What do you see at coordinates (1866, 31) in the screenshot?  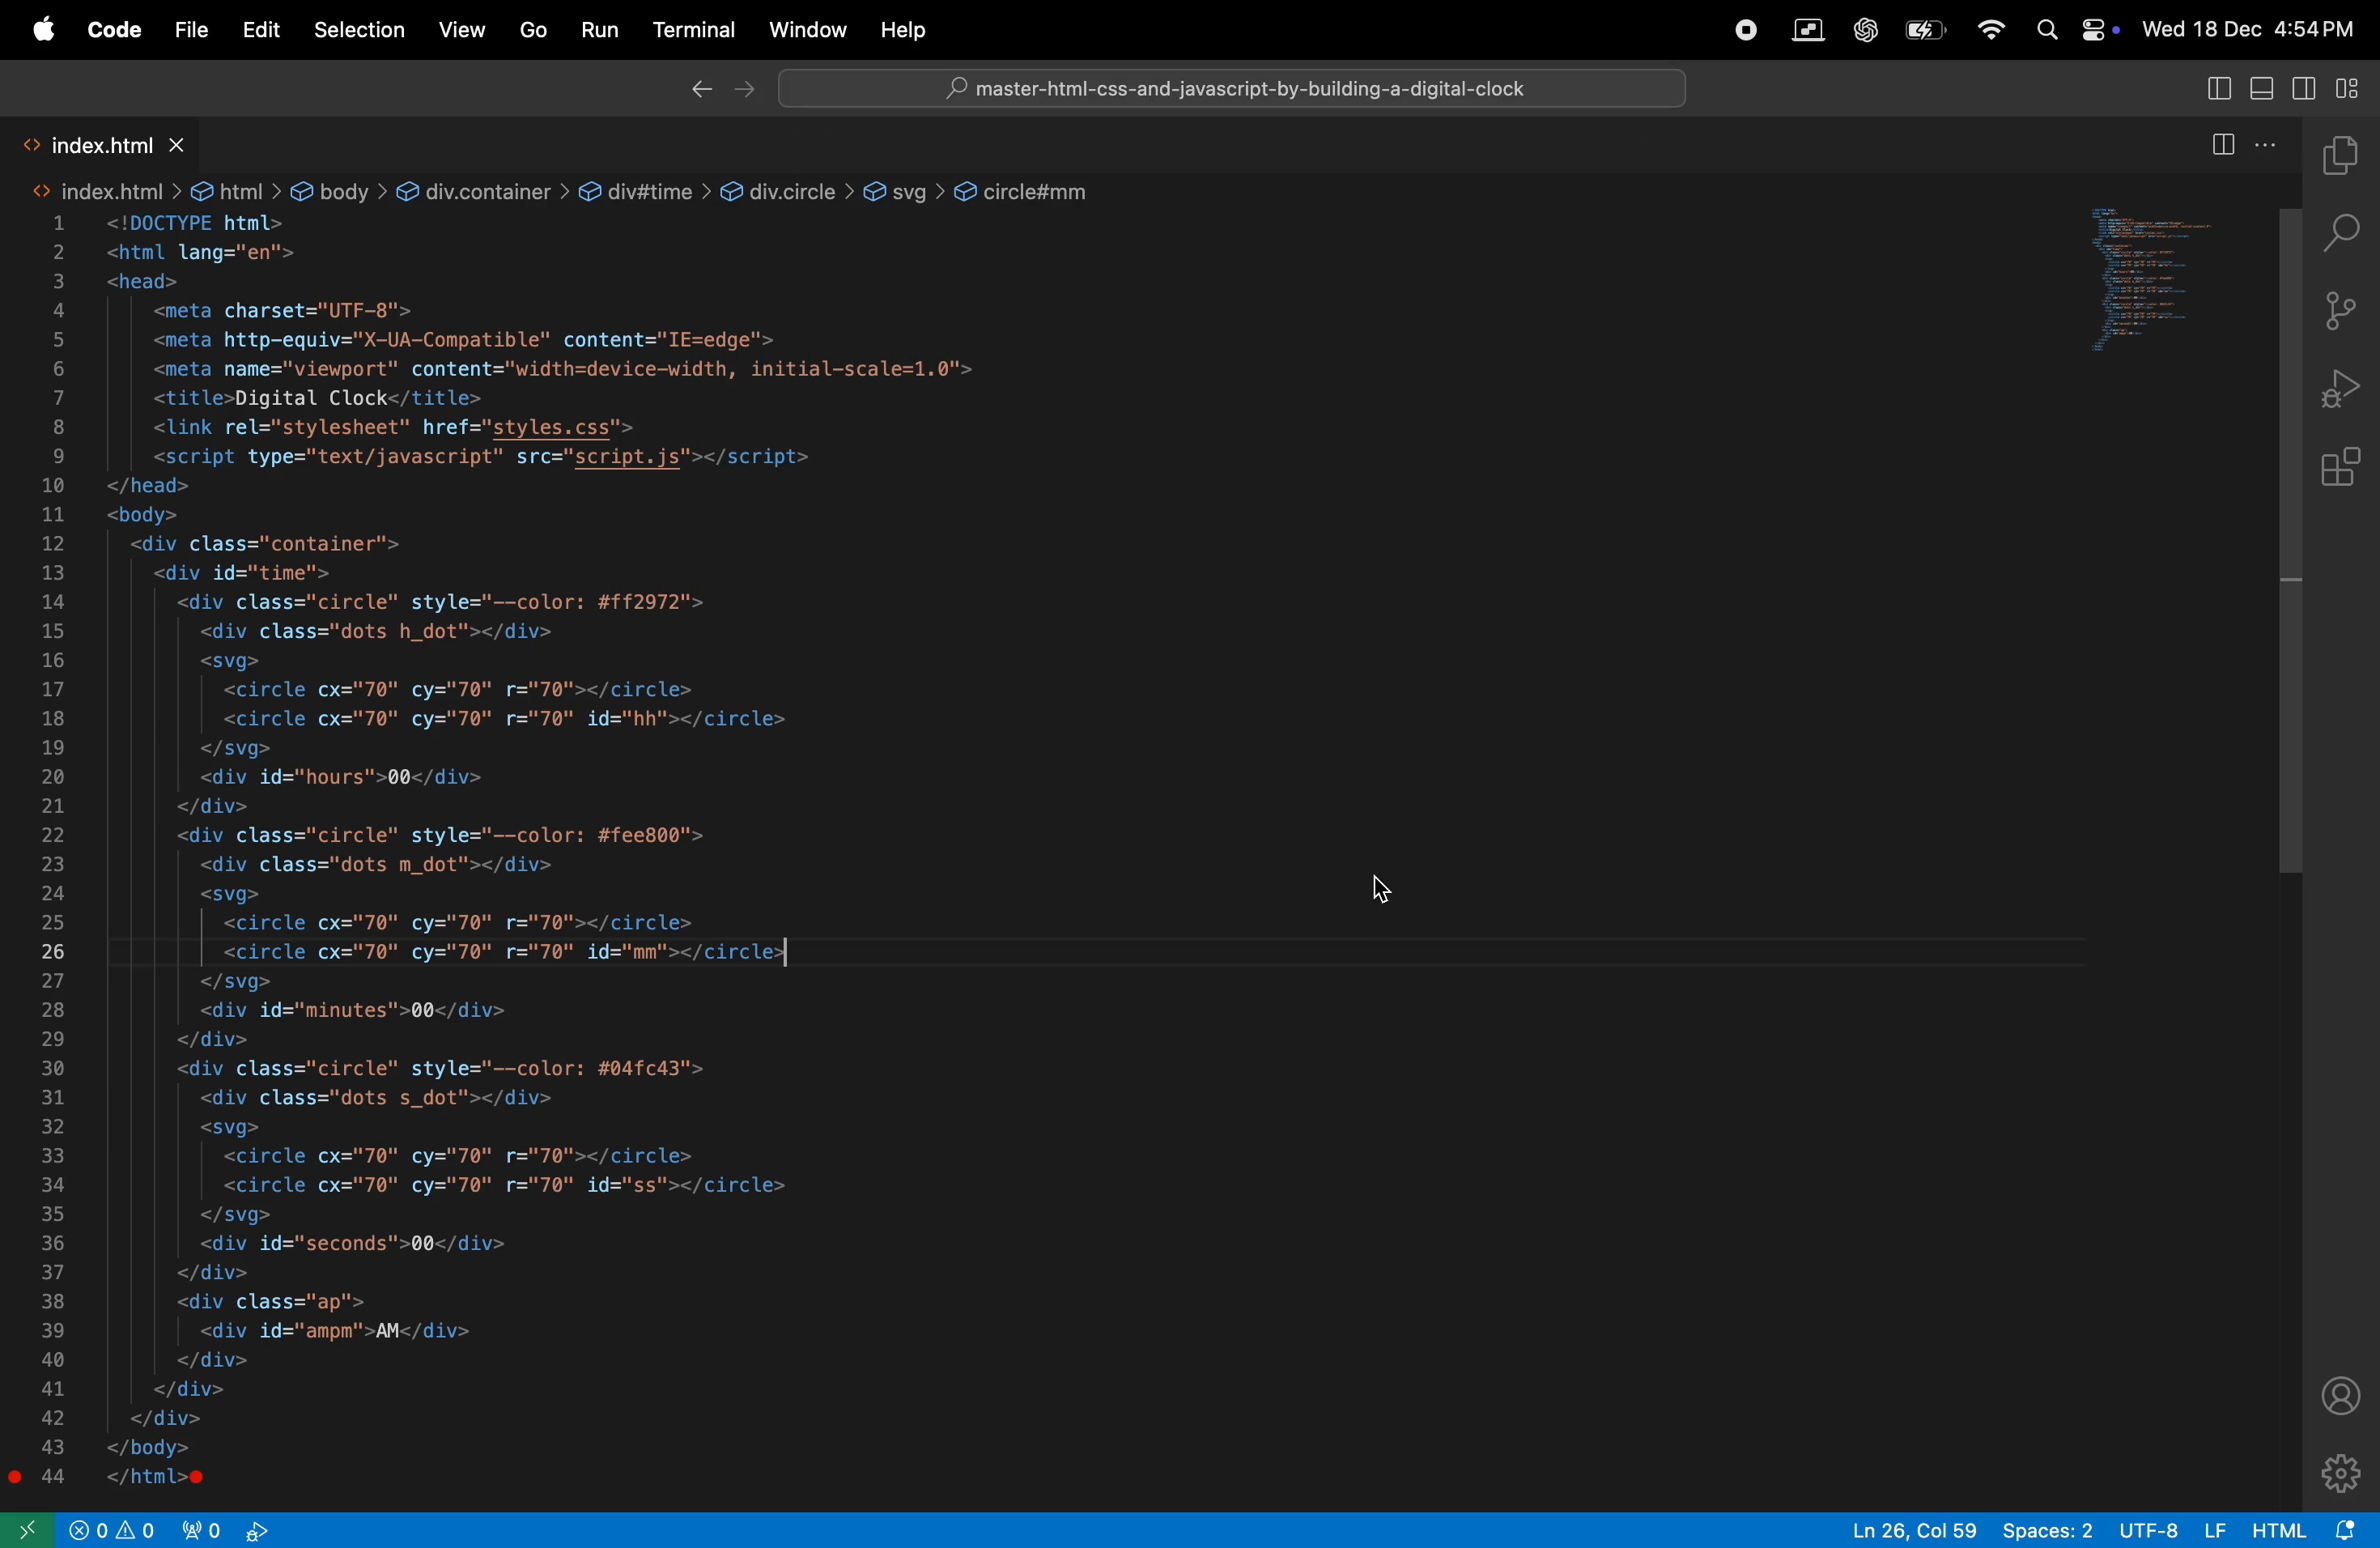 I see `chatgpt` at bounding box center [1866, 31].